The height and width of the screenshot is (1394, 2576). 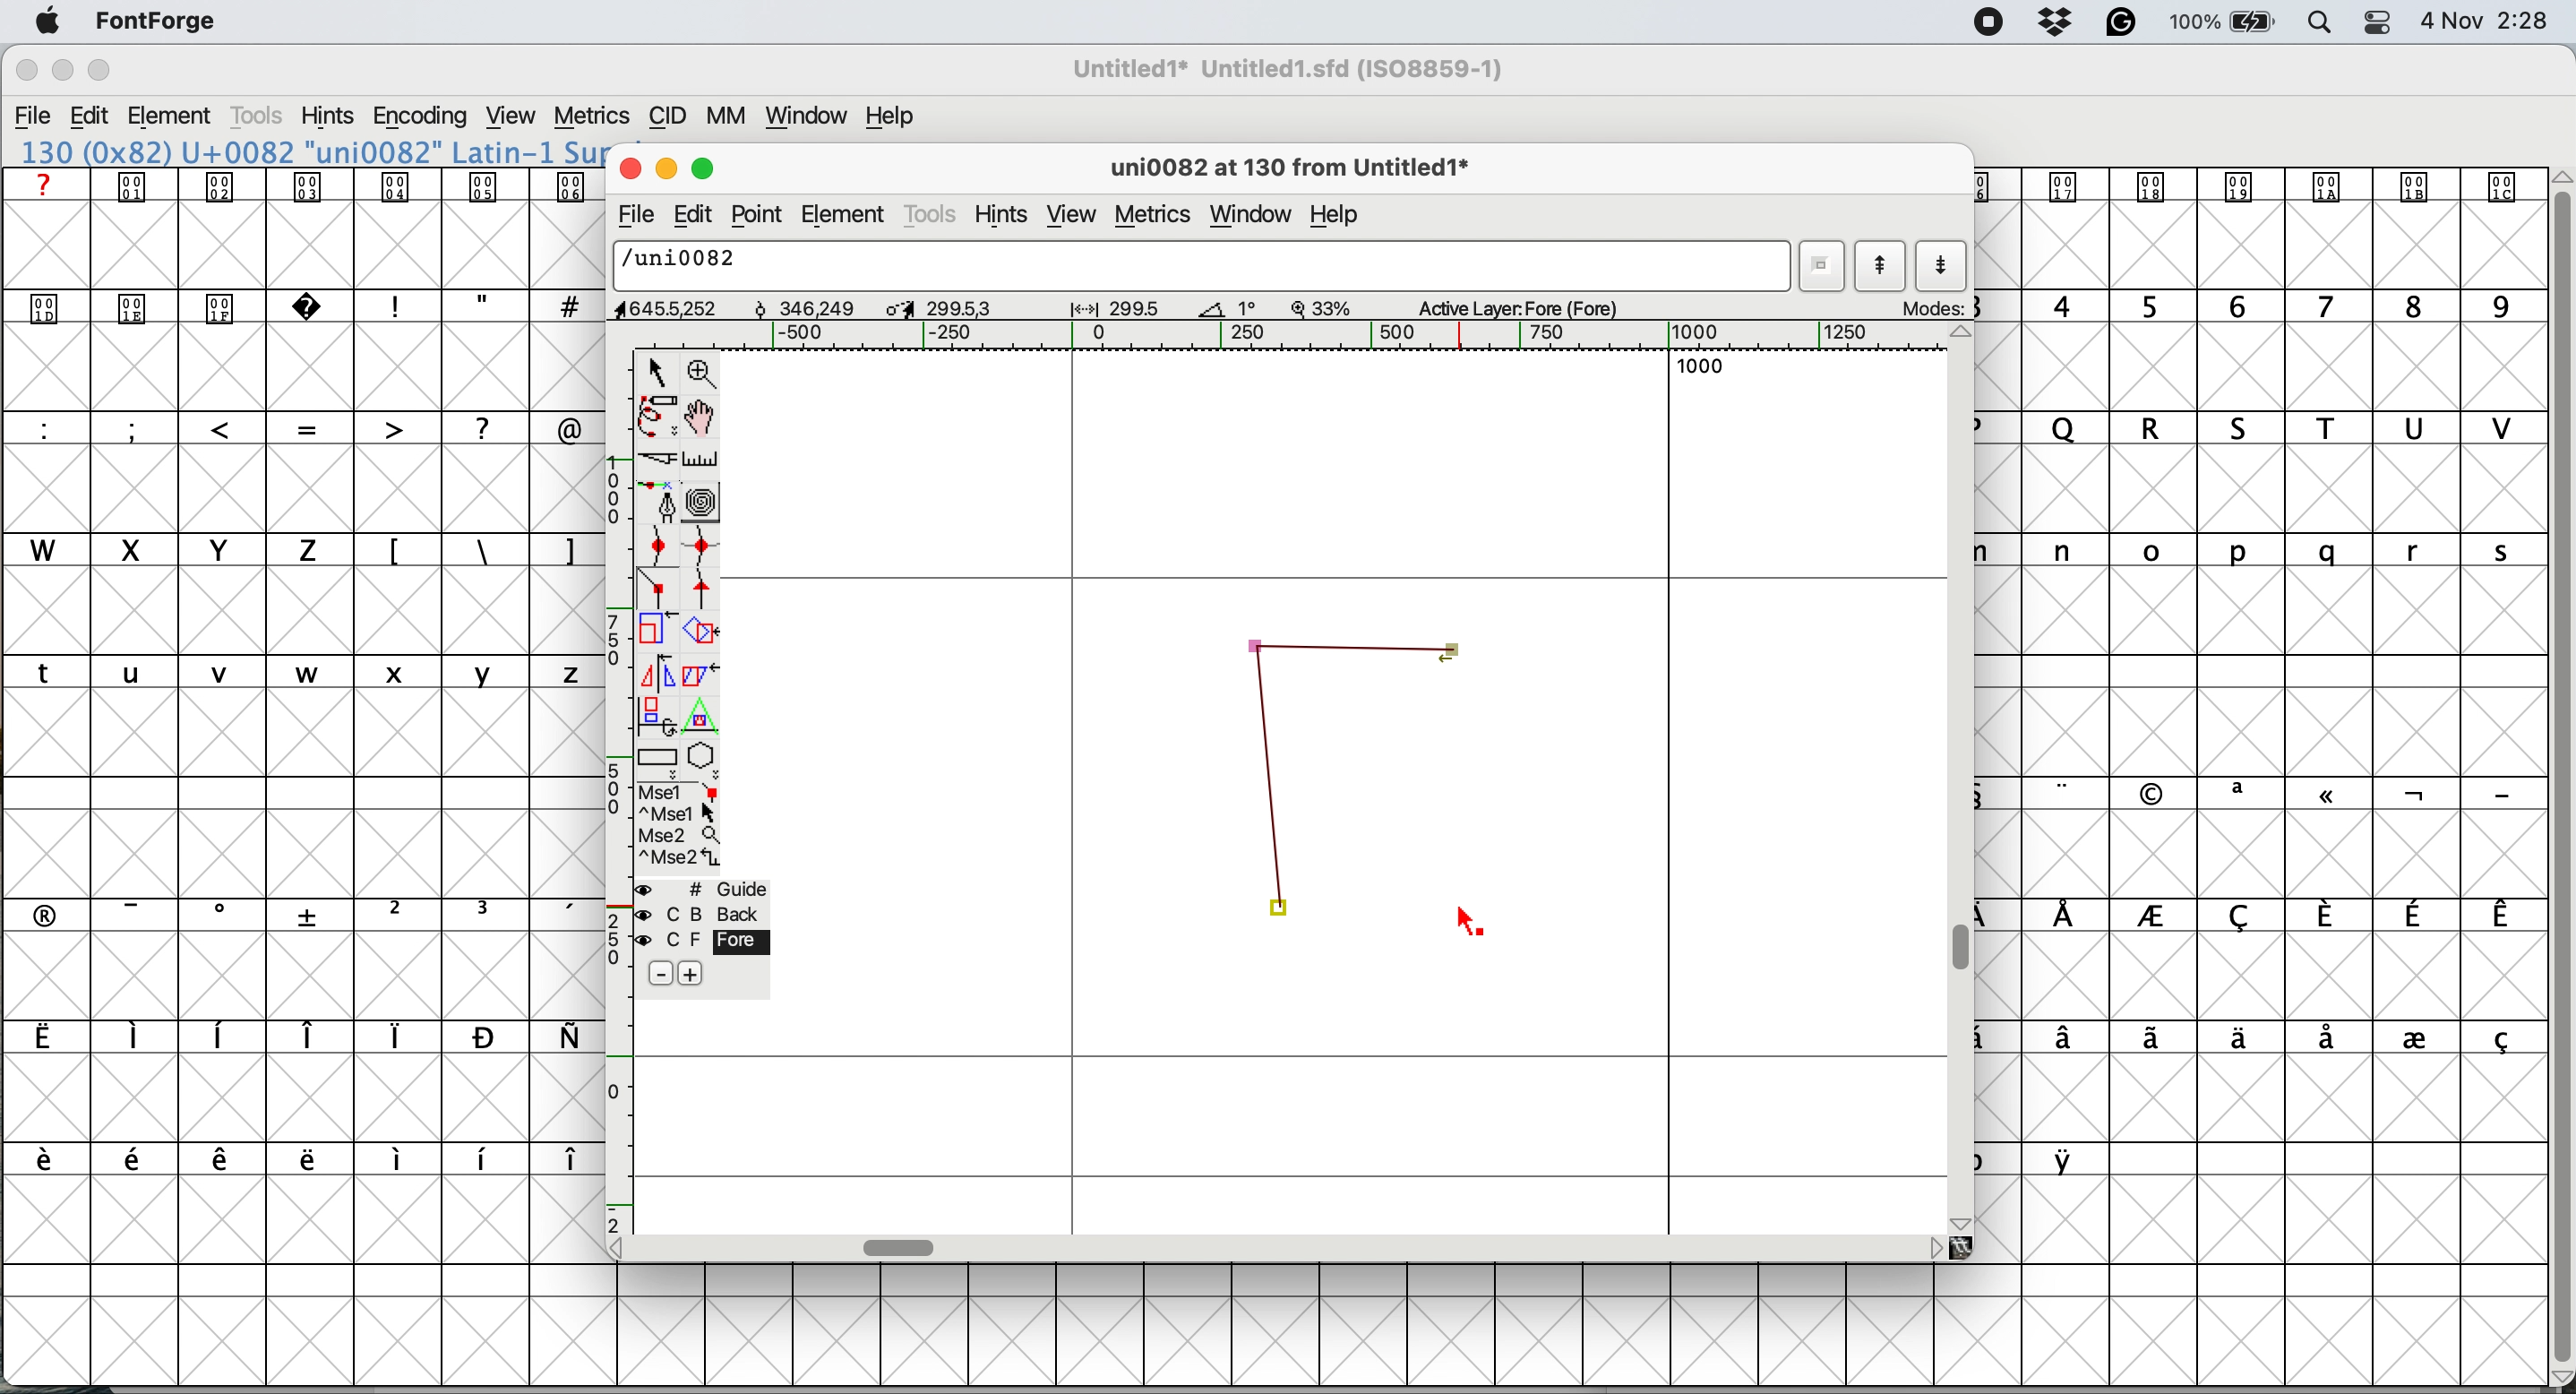 What do you see at coordinates (895, 116) in the screenshot?
I see `help` at bounding box center [895, 116].